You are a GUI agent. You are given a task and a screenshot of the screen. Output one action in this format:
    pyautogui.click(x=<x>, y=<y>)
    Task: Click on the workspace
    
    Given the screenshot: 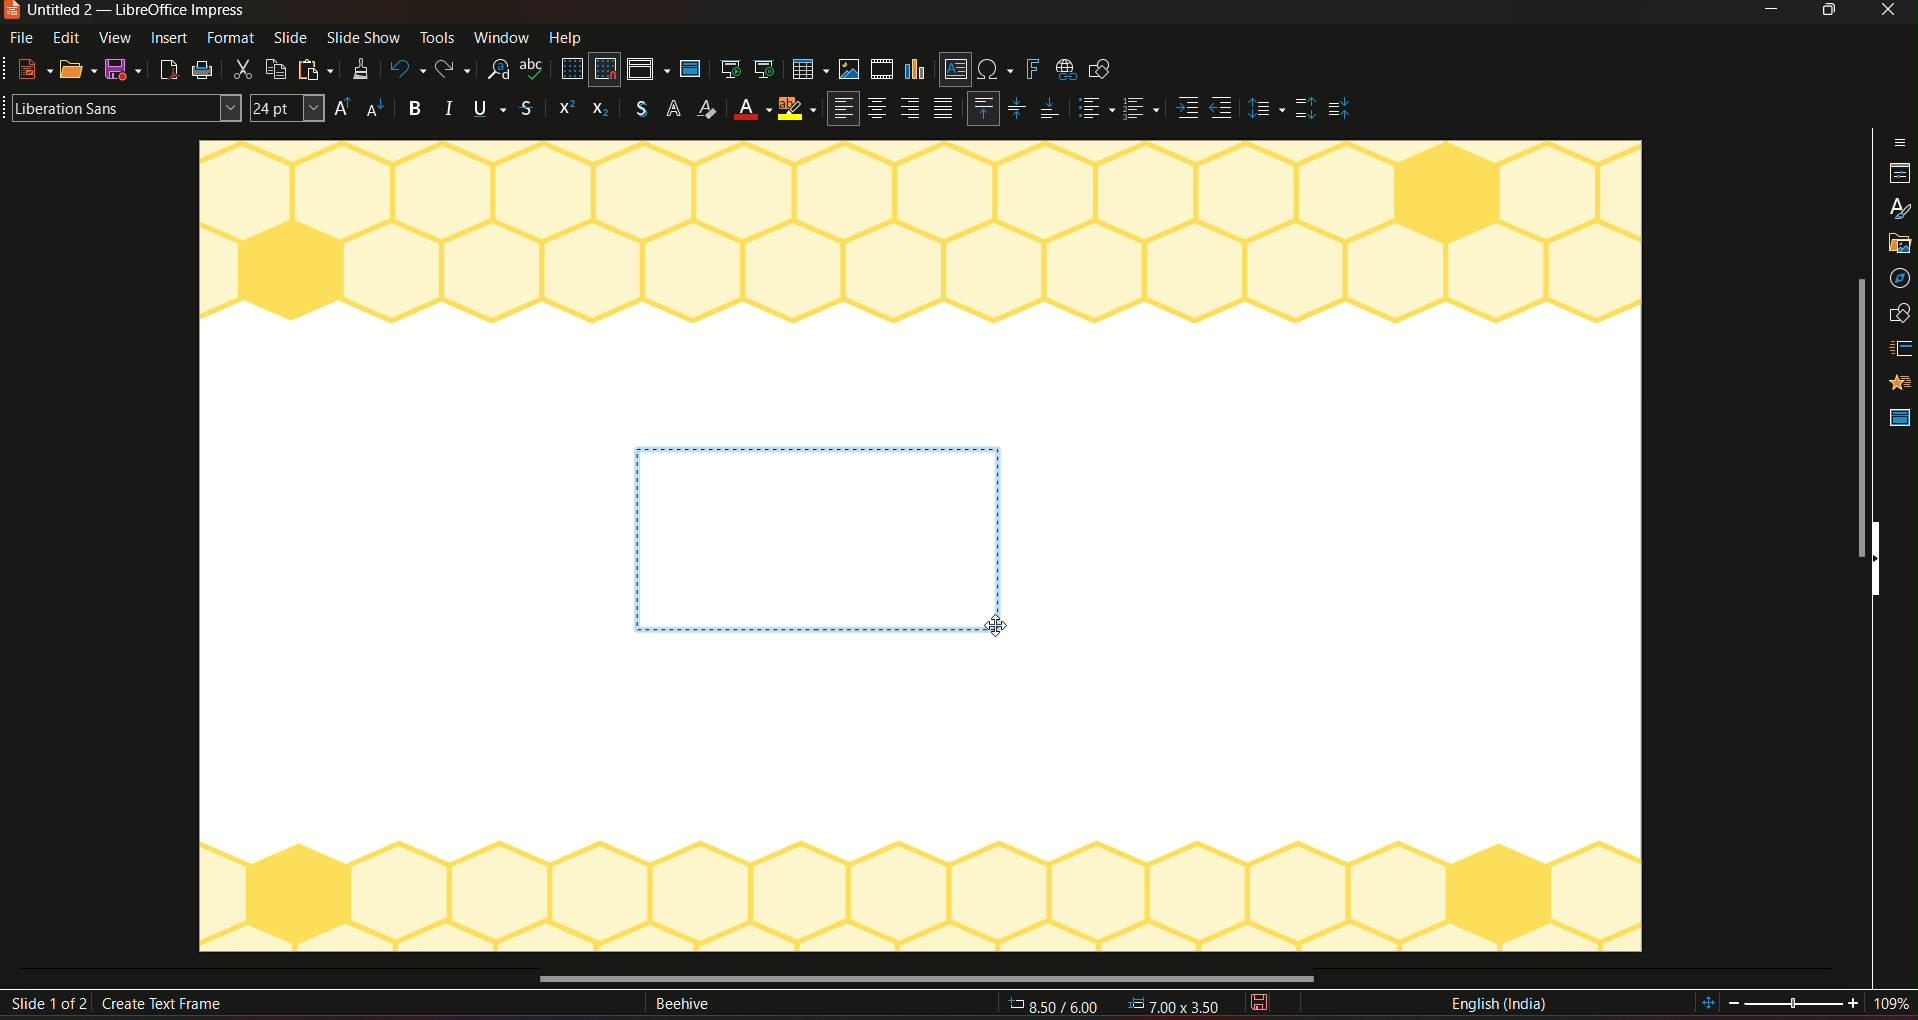 What is the action you would take?
    pyautogui.click(x=920, y=816)
    